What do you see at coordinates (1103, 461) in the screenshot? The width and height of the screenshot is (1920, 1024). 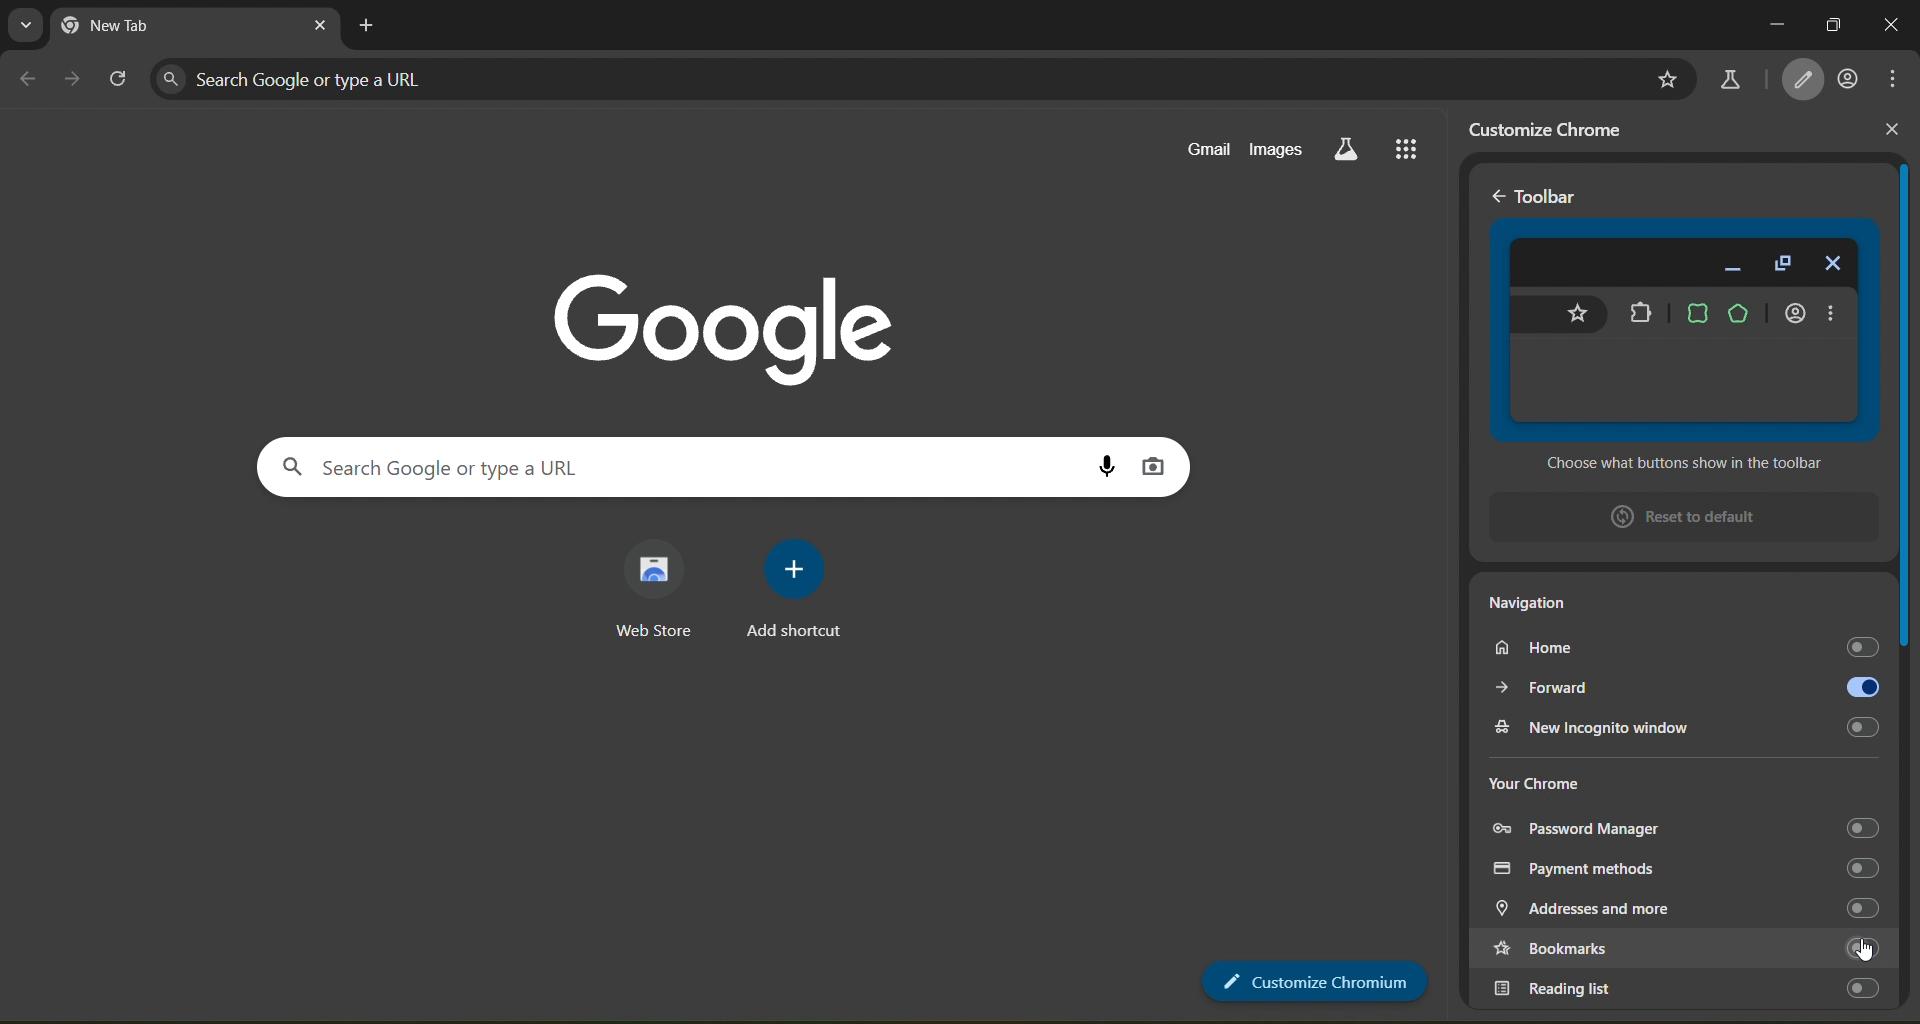 I see `voice search` at bounding box center [1103, 461].